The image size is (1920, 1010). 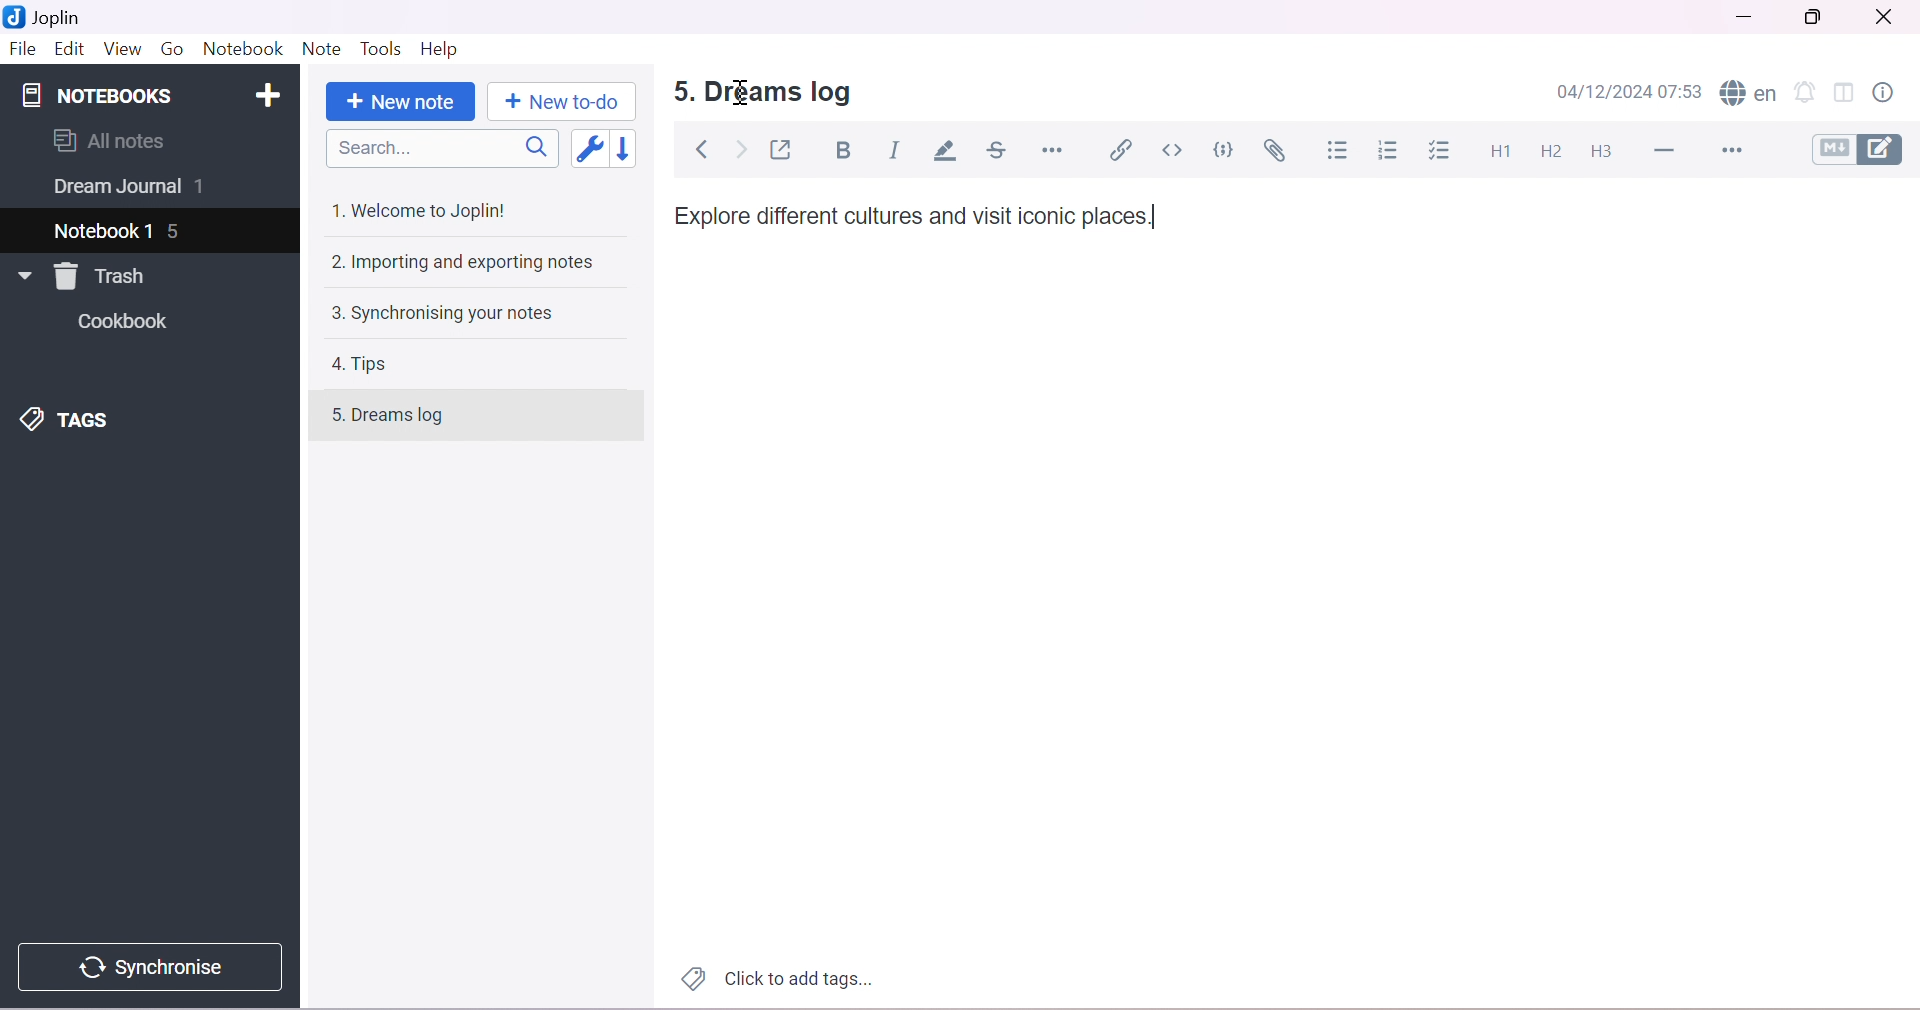 What do you see at coordinates (105, 228) in the screenshot?
I see `Notebook 1` at bounding box center [105, 228].